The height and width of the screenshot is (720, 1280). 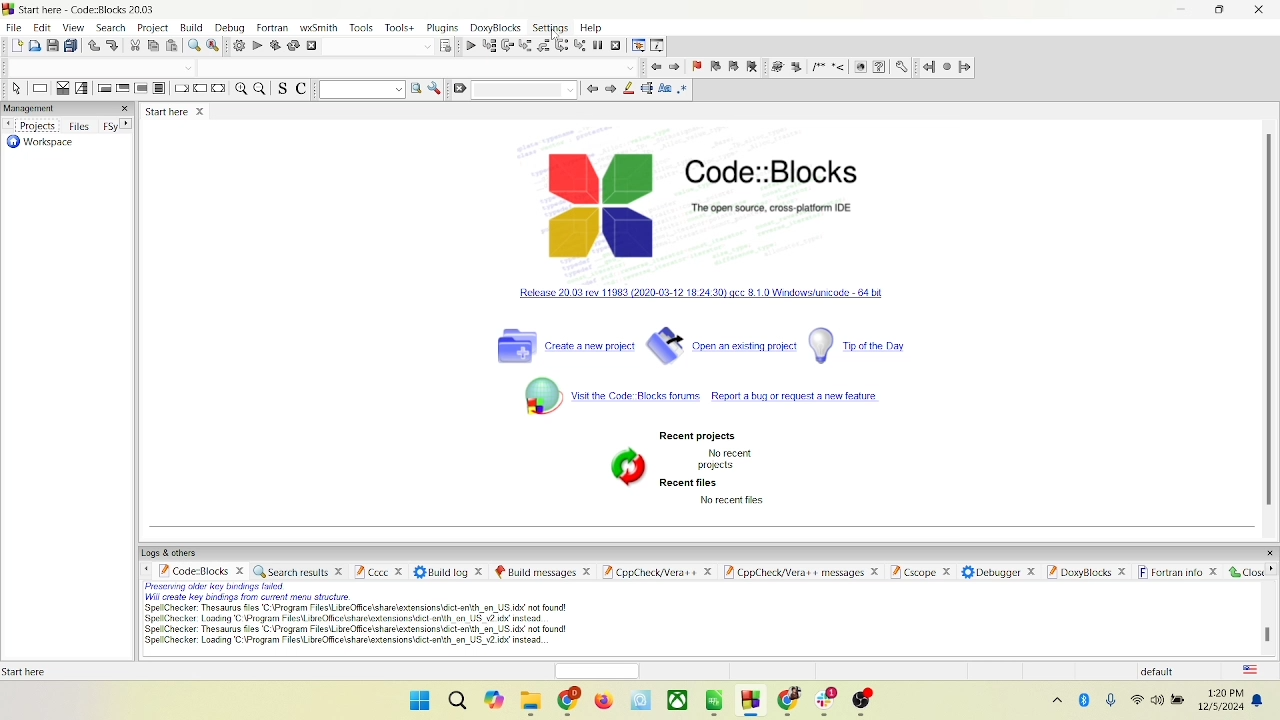 What do you see at coordinates (39, 144) in the screenshot?
I see `workspace` at bounding box center [39, 144].